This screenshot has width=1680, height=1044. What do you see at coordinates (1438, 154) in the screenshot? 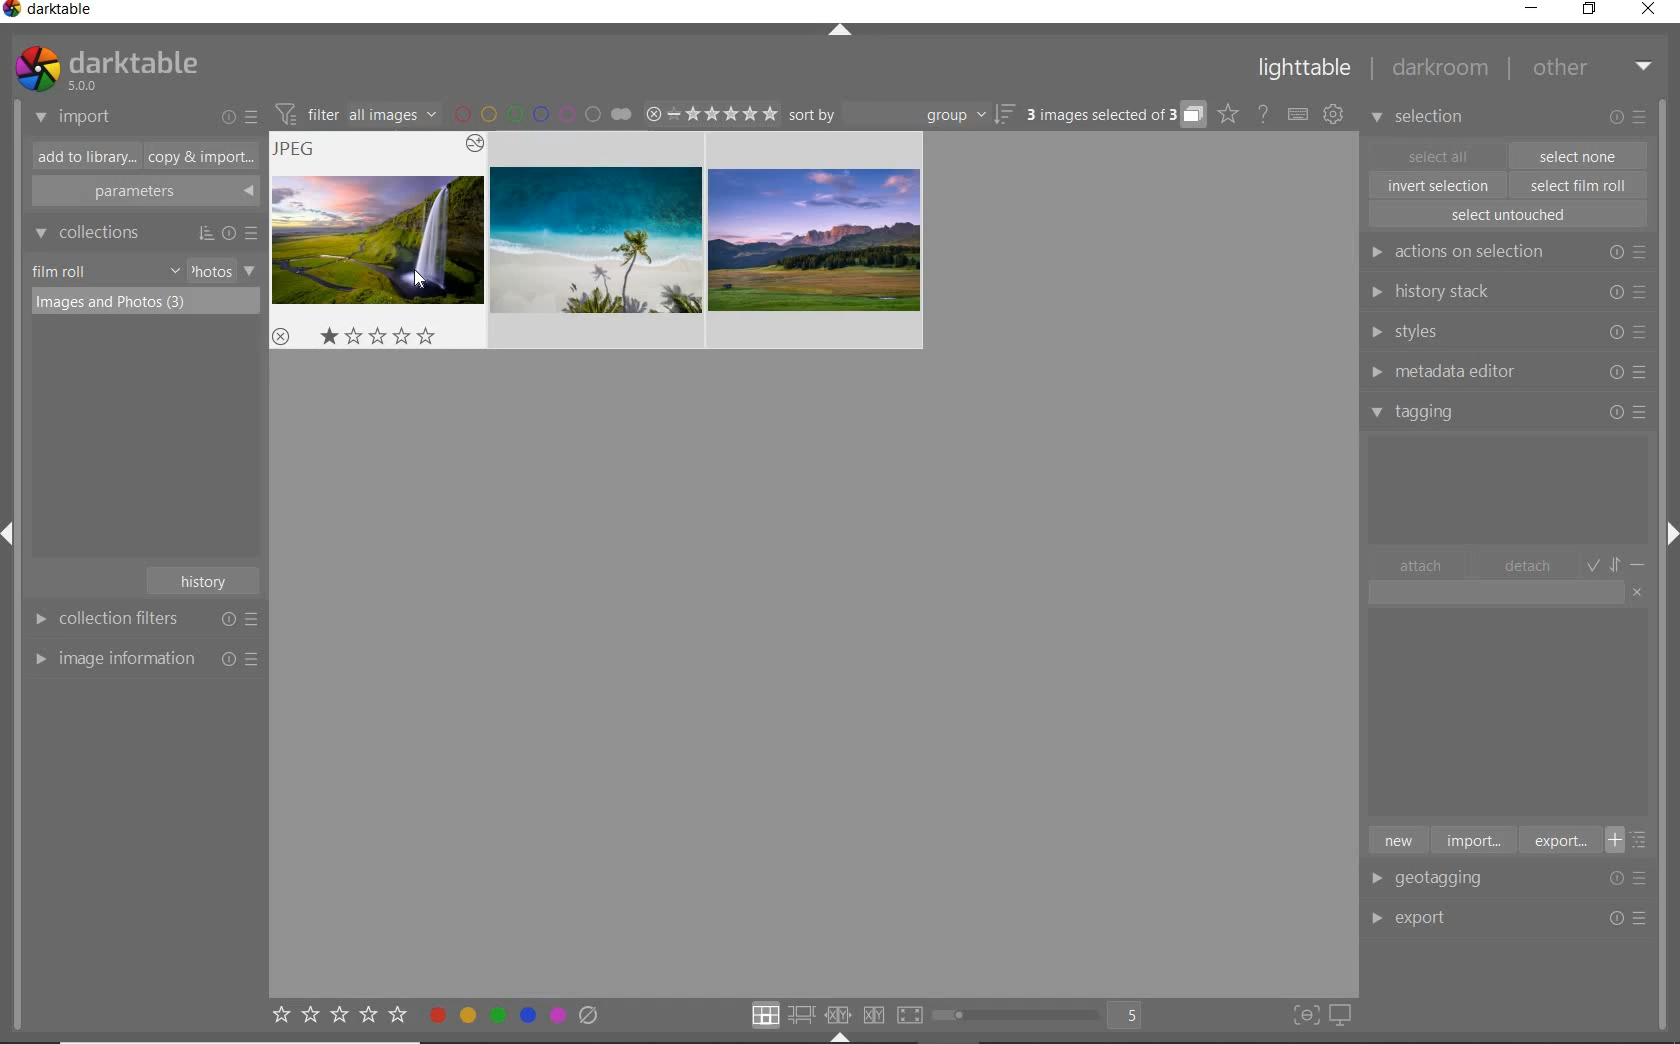
I see `select all` at bounding box center [1438, 154].